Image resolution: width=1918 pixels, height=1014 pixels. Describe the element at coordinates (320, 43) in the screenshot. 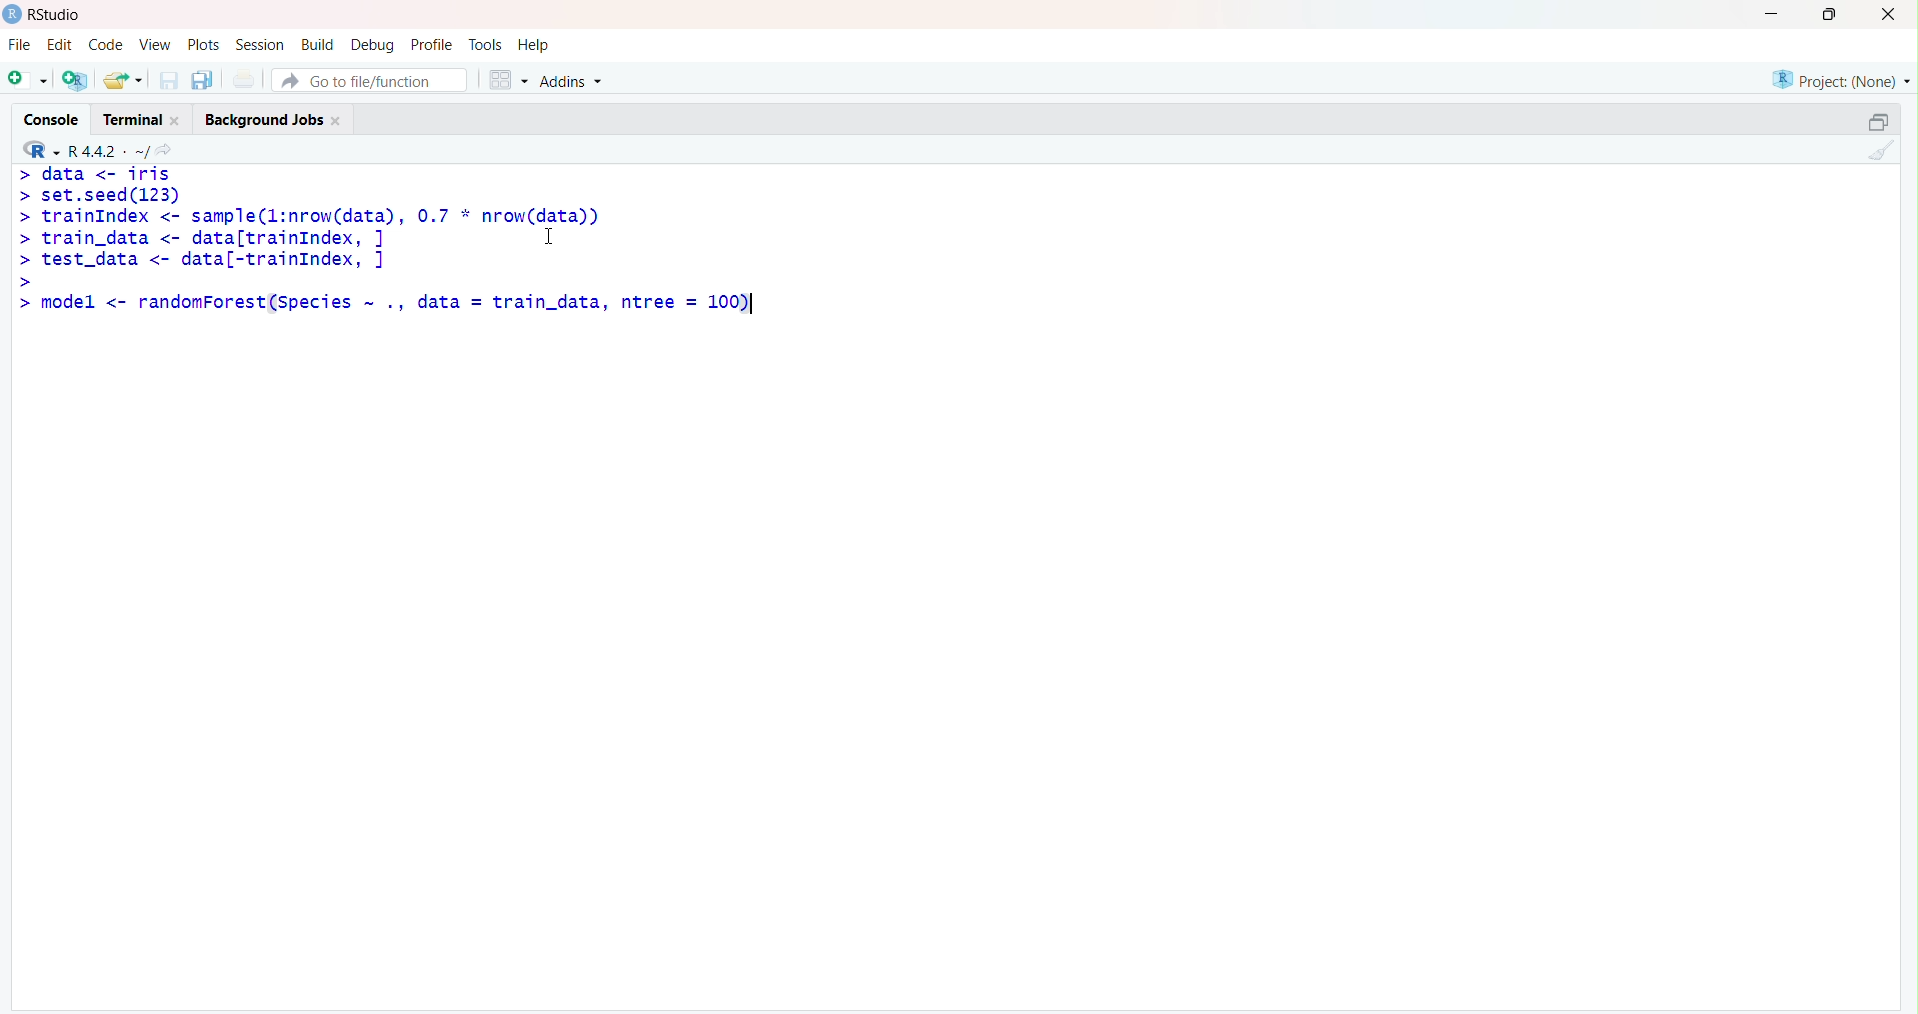

I see `Build` at that location.